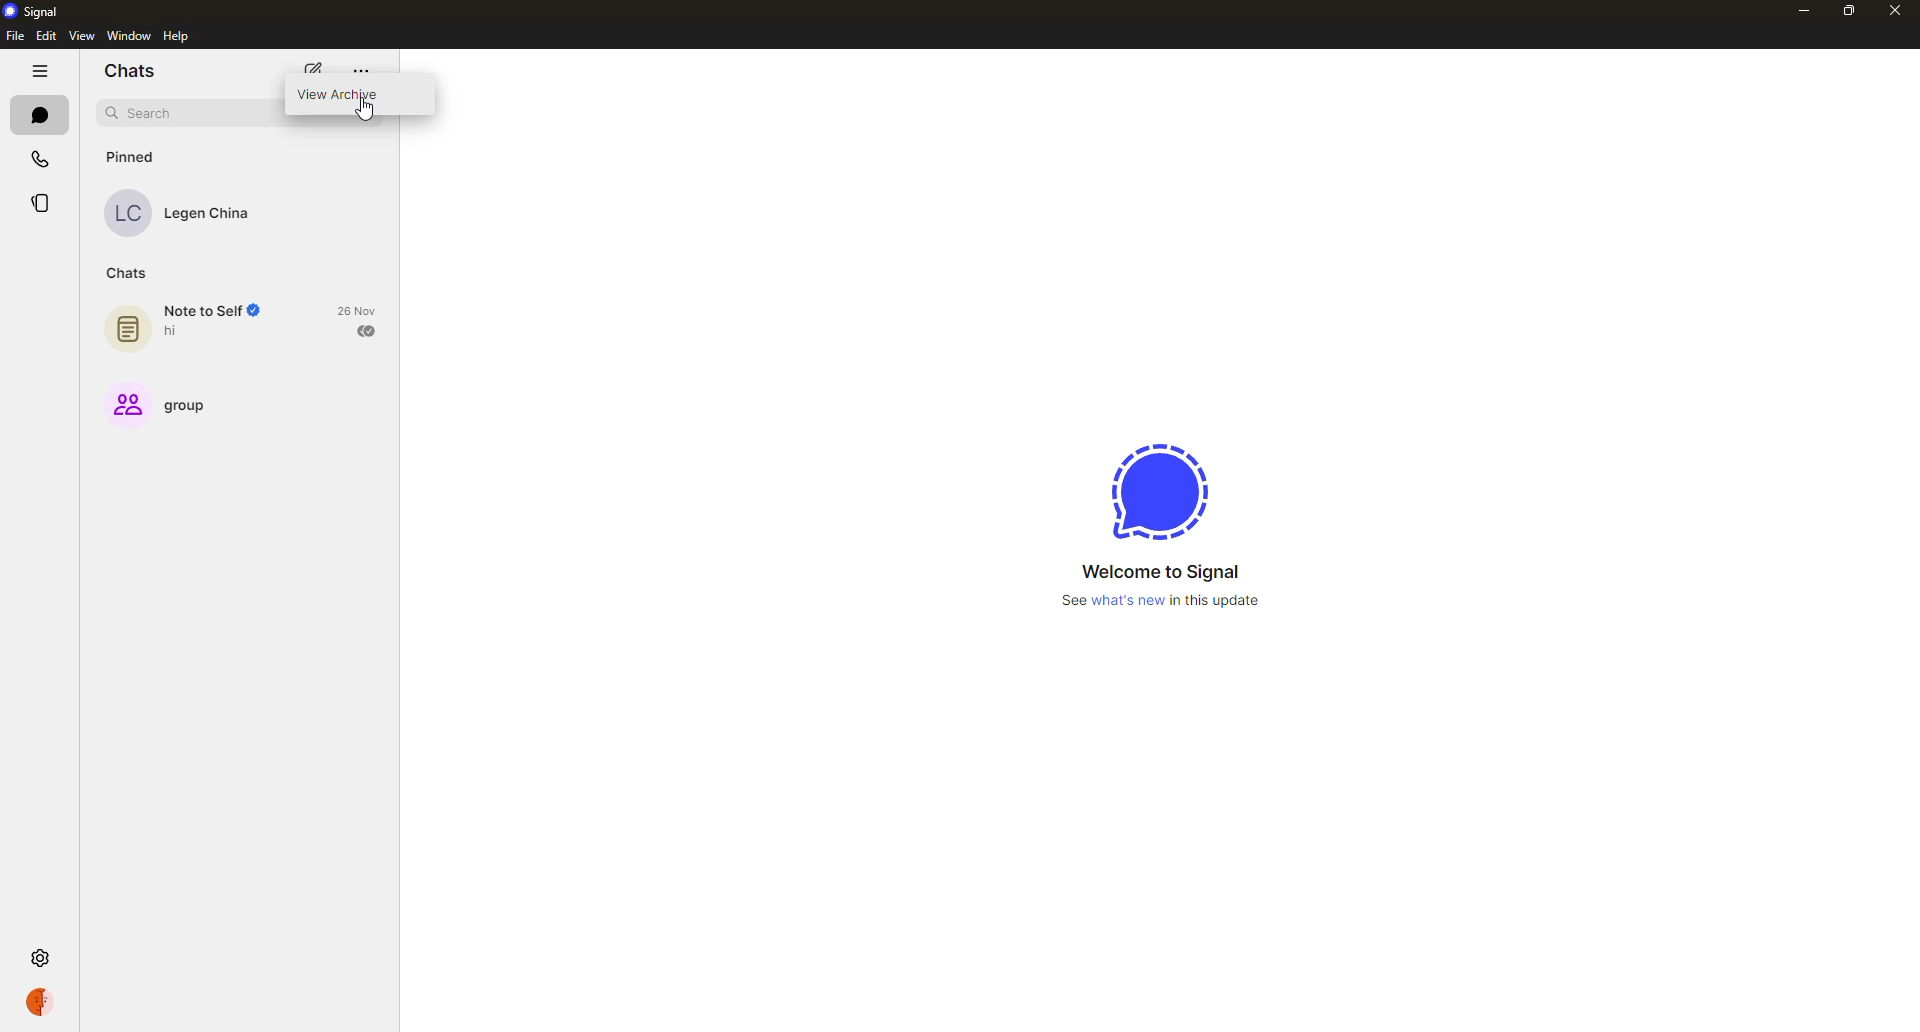 The width and height of the screenshot is (1920, 1032). Describe the element at coordinates (84, 36) in the screenshot. I see `view` at that location.